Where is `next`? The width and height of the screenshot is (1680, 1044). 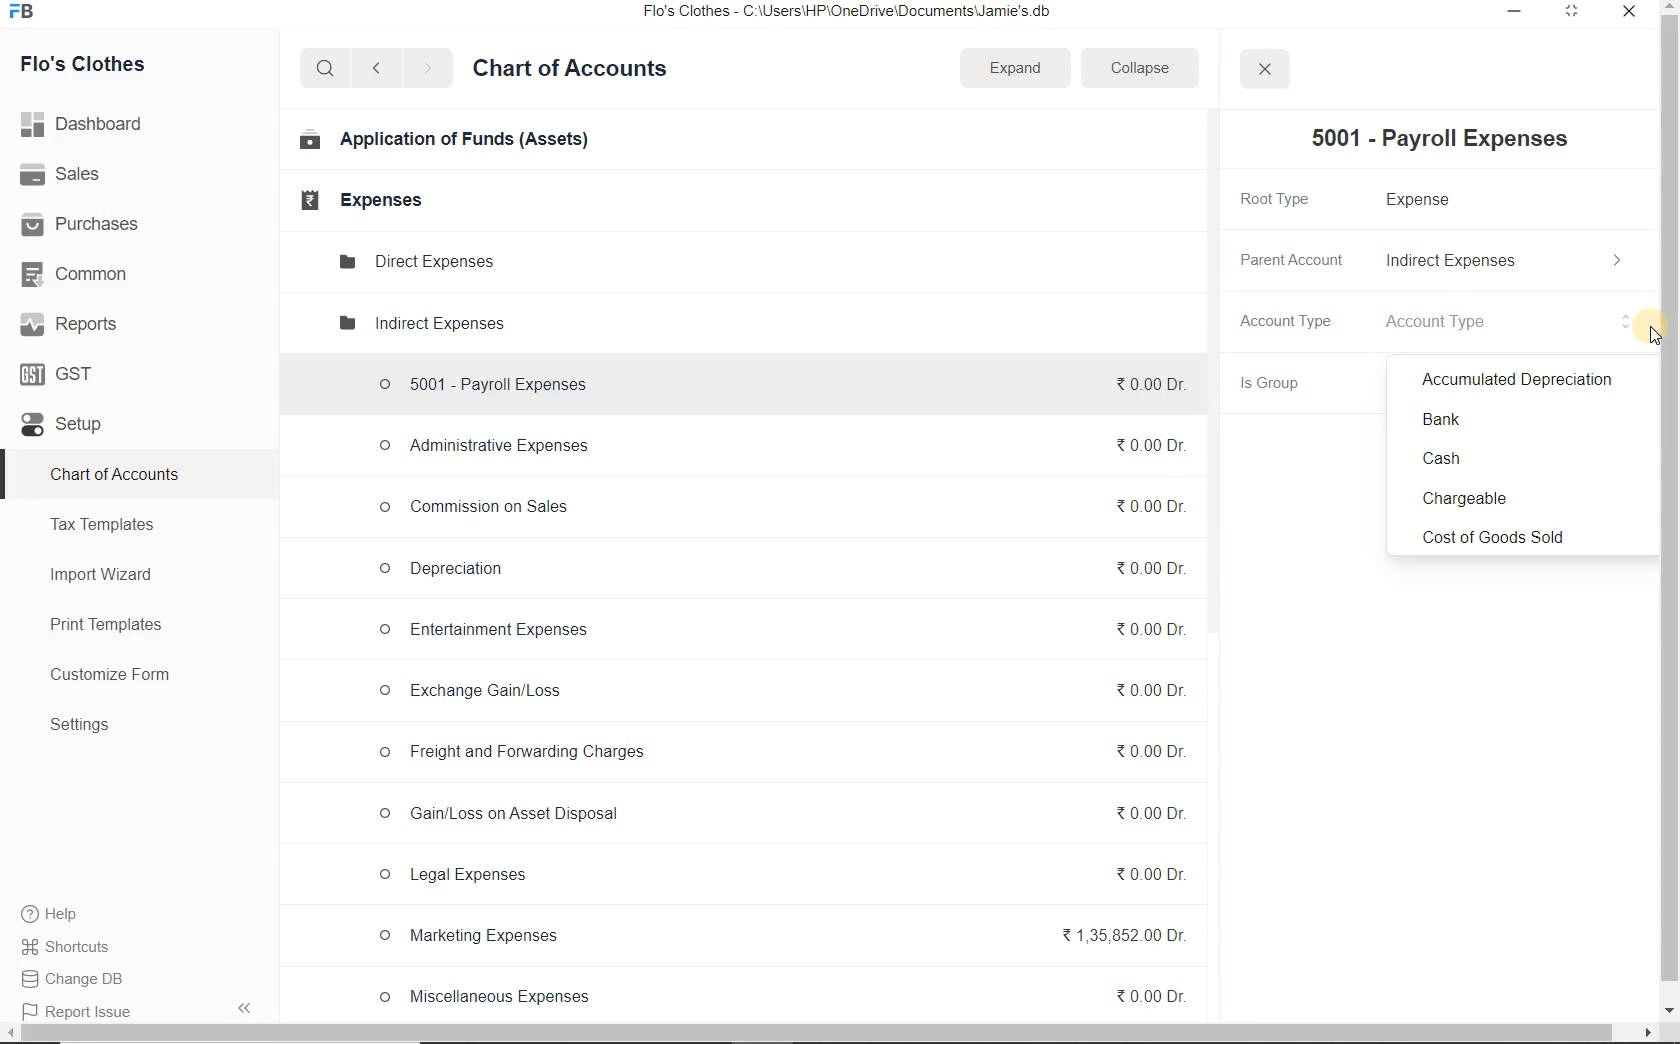
next is located at coordinates (427, 70).